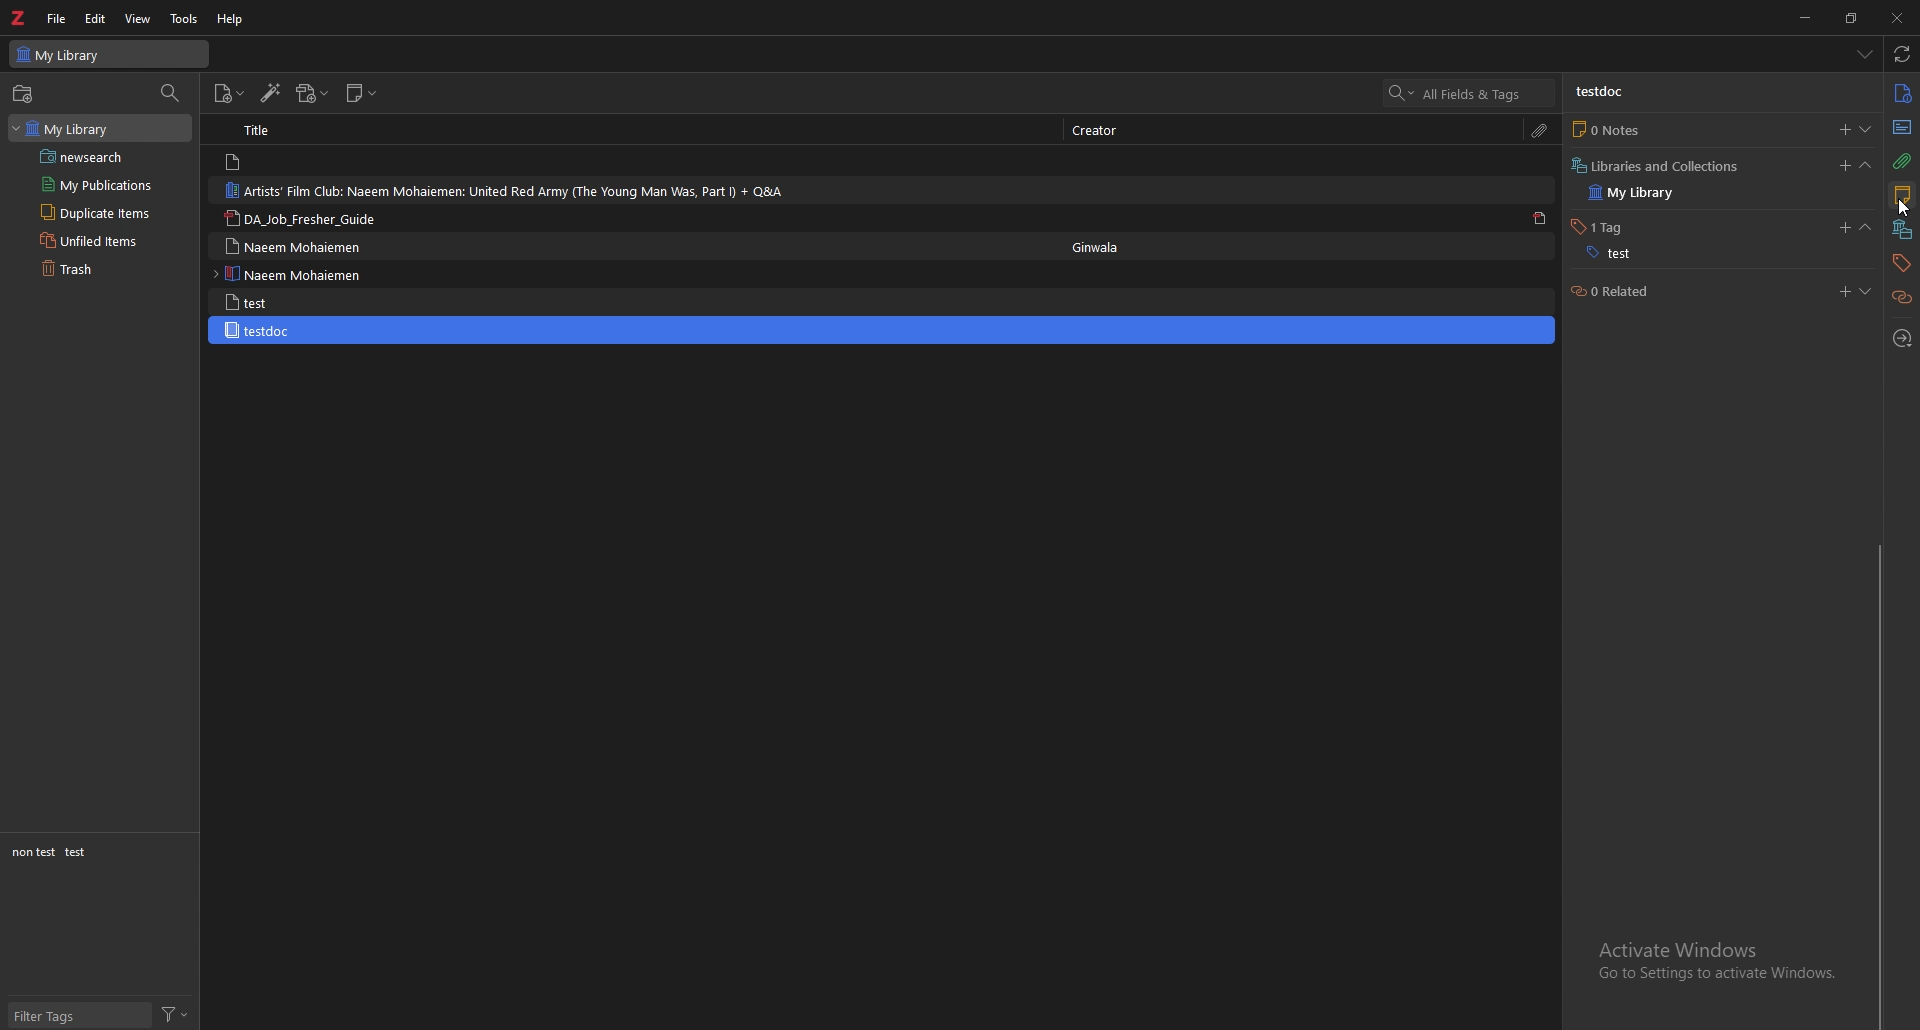 The height and width of the screenshot is (1030, 1920). I want to click on my library, so click(1638, 194).